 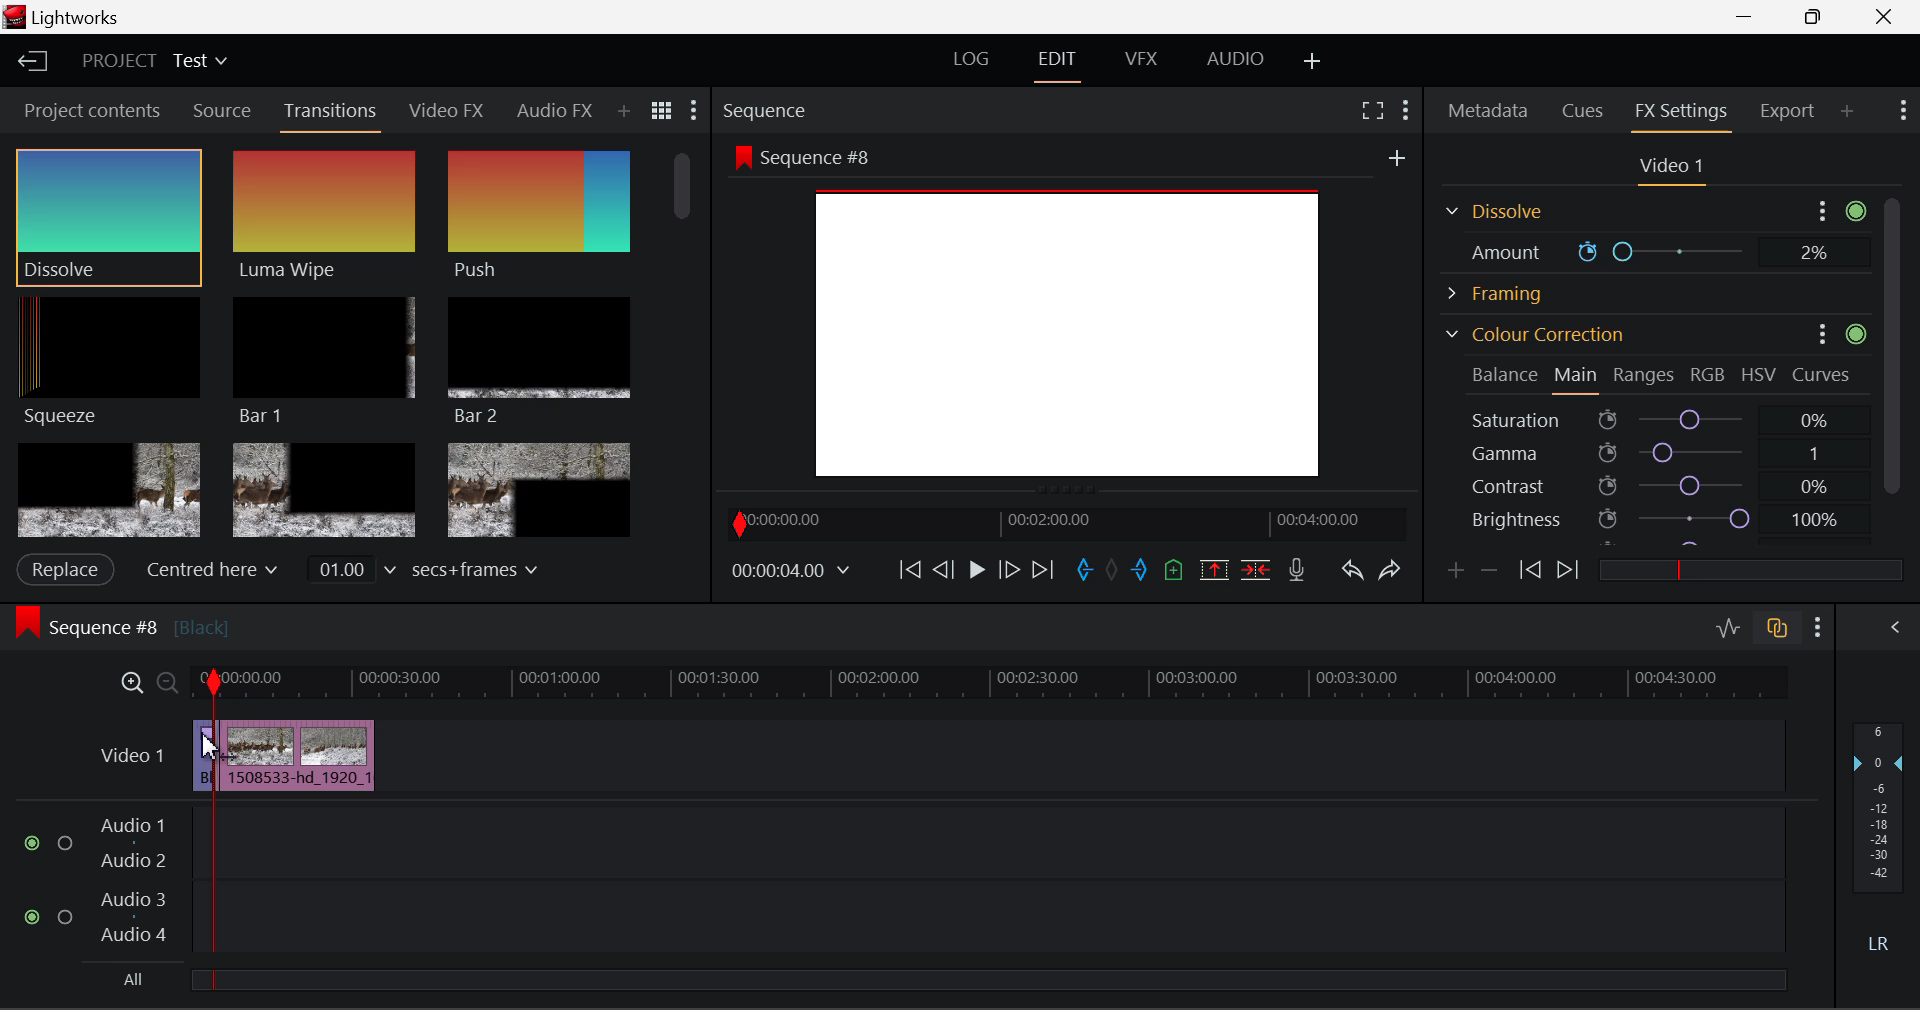 What do you see at coordinates (325, 492) in the screenshot?
I see `Box 2` at bounding box center [325, 492].